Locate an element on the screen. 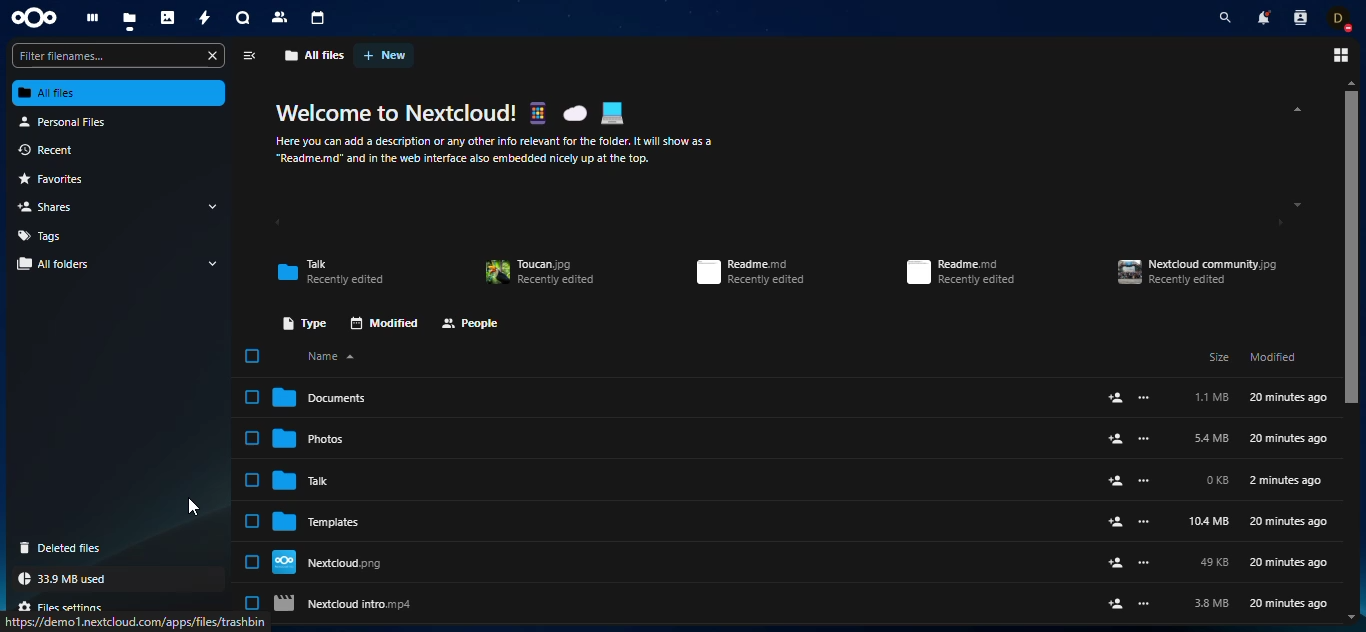 The image size is (1366, 632). Options is located at coordinates (1341, 54).